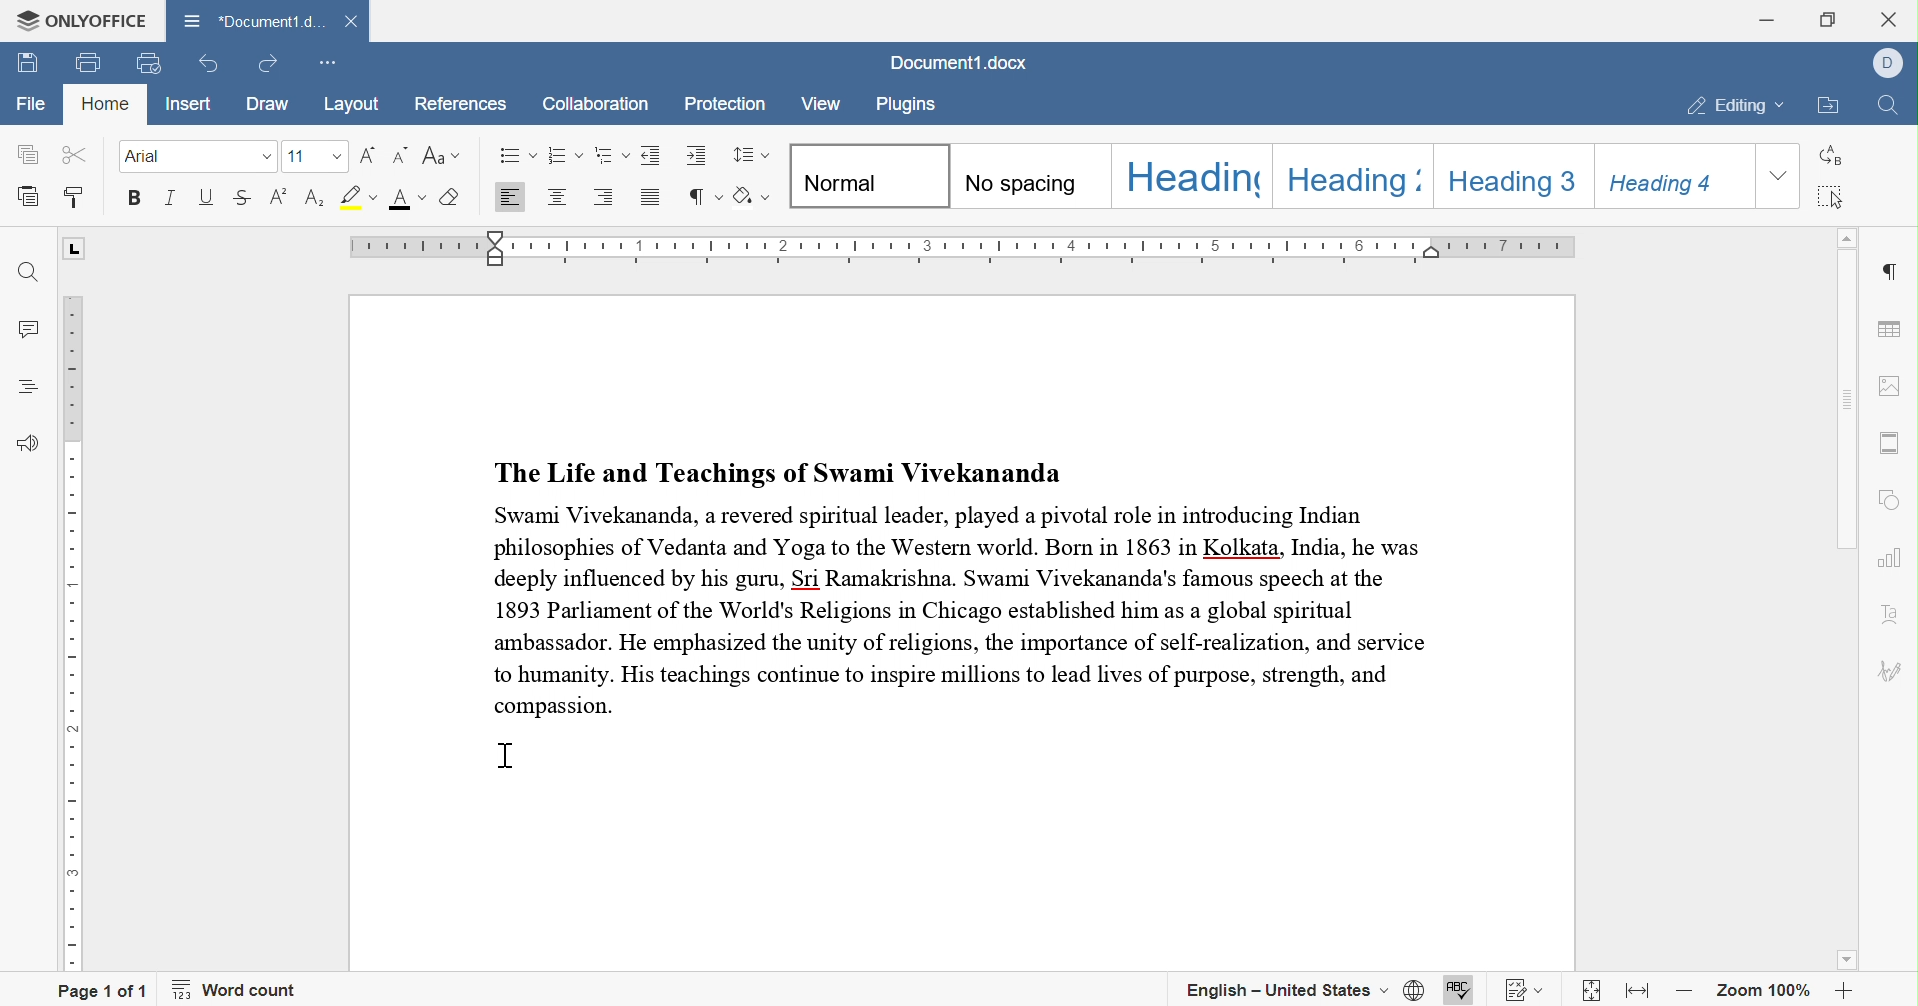 This screenshot has height=1006, width=1918. What do you see at coordinates (1844, 995) in the screenshot?
I see `zoom in` at bounding box center [1844, 995].